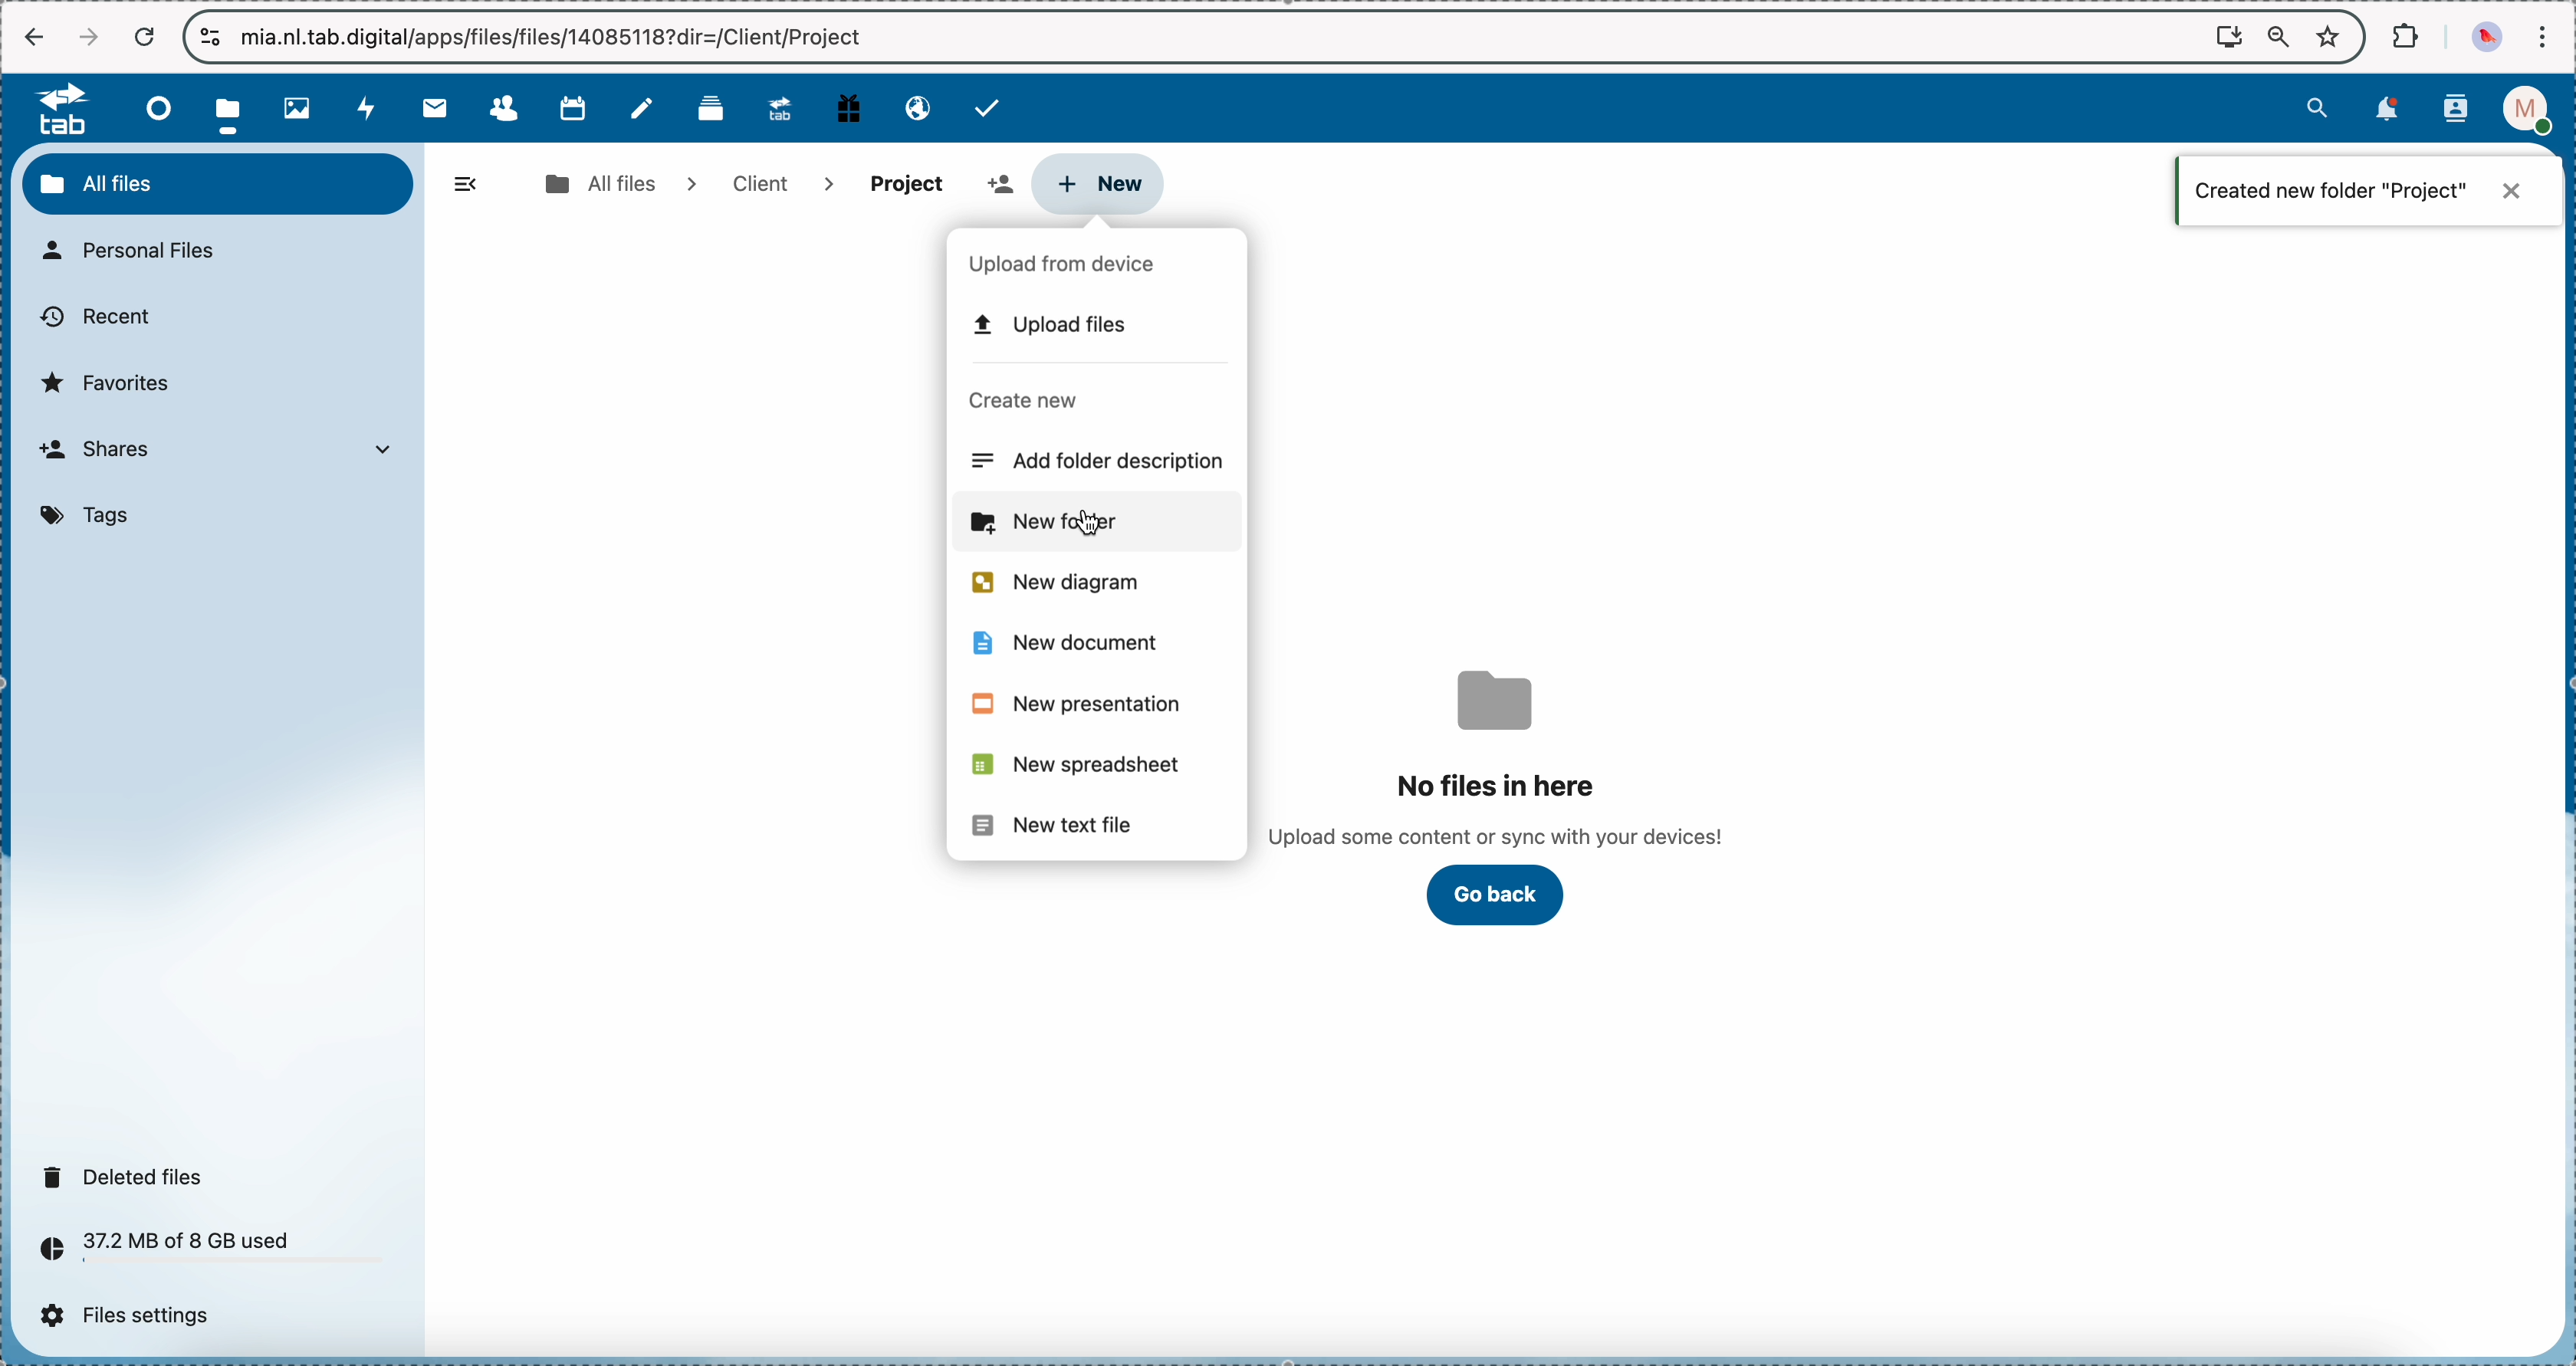 The image size is (2576, 1366). I want to click on zoom out, so click(2279, 38).